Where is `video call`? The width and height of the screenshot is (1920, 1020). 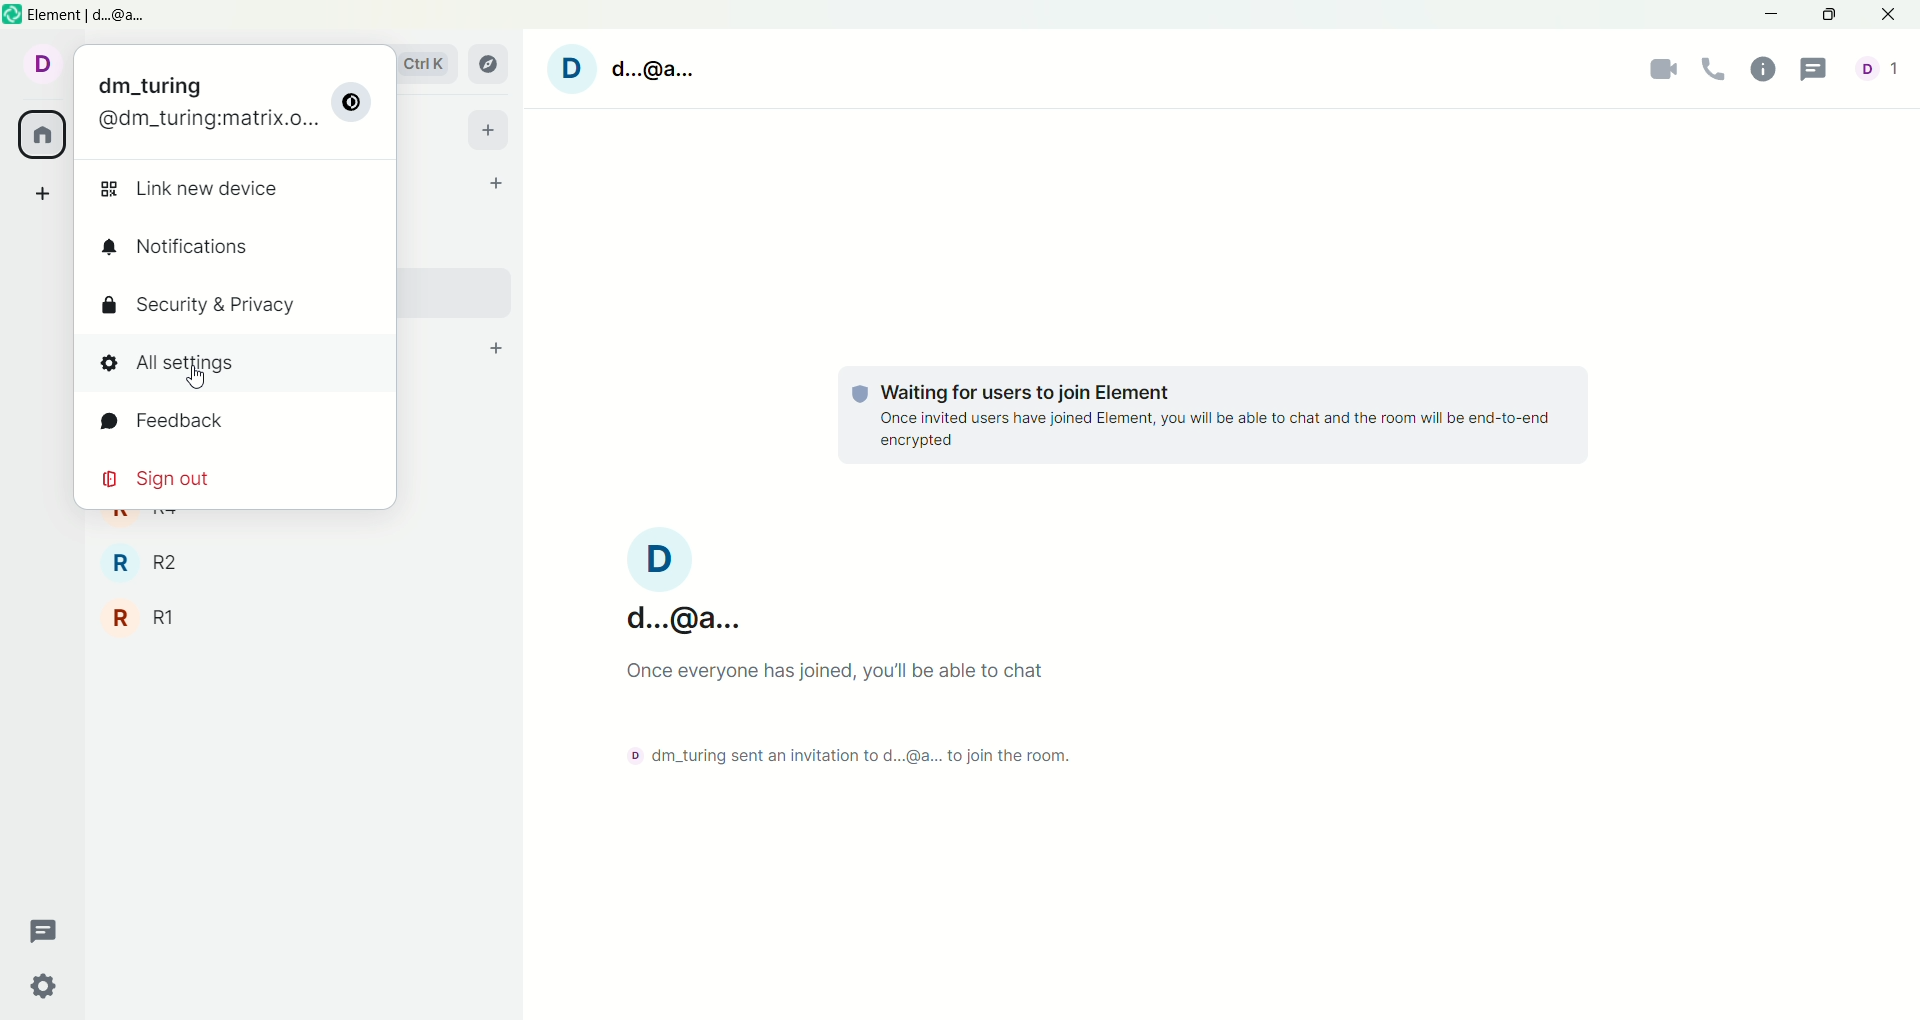
video call is located at coordinates (1665, 72).